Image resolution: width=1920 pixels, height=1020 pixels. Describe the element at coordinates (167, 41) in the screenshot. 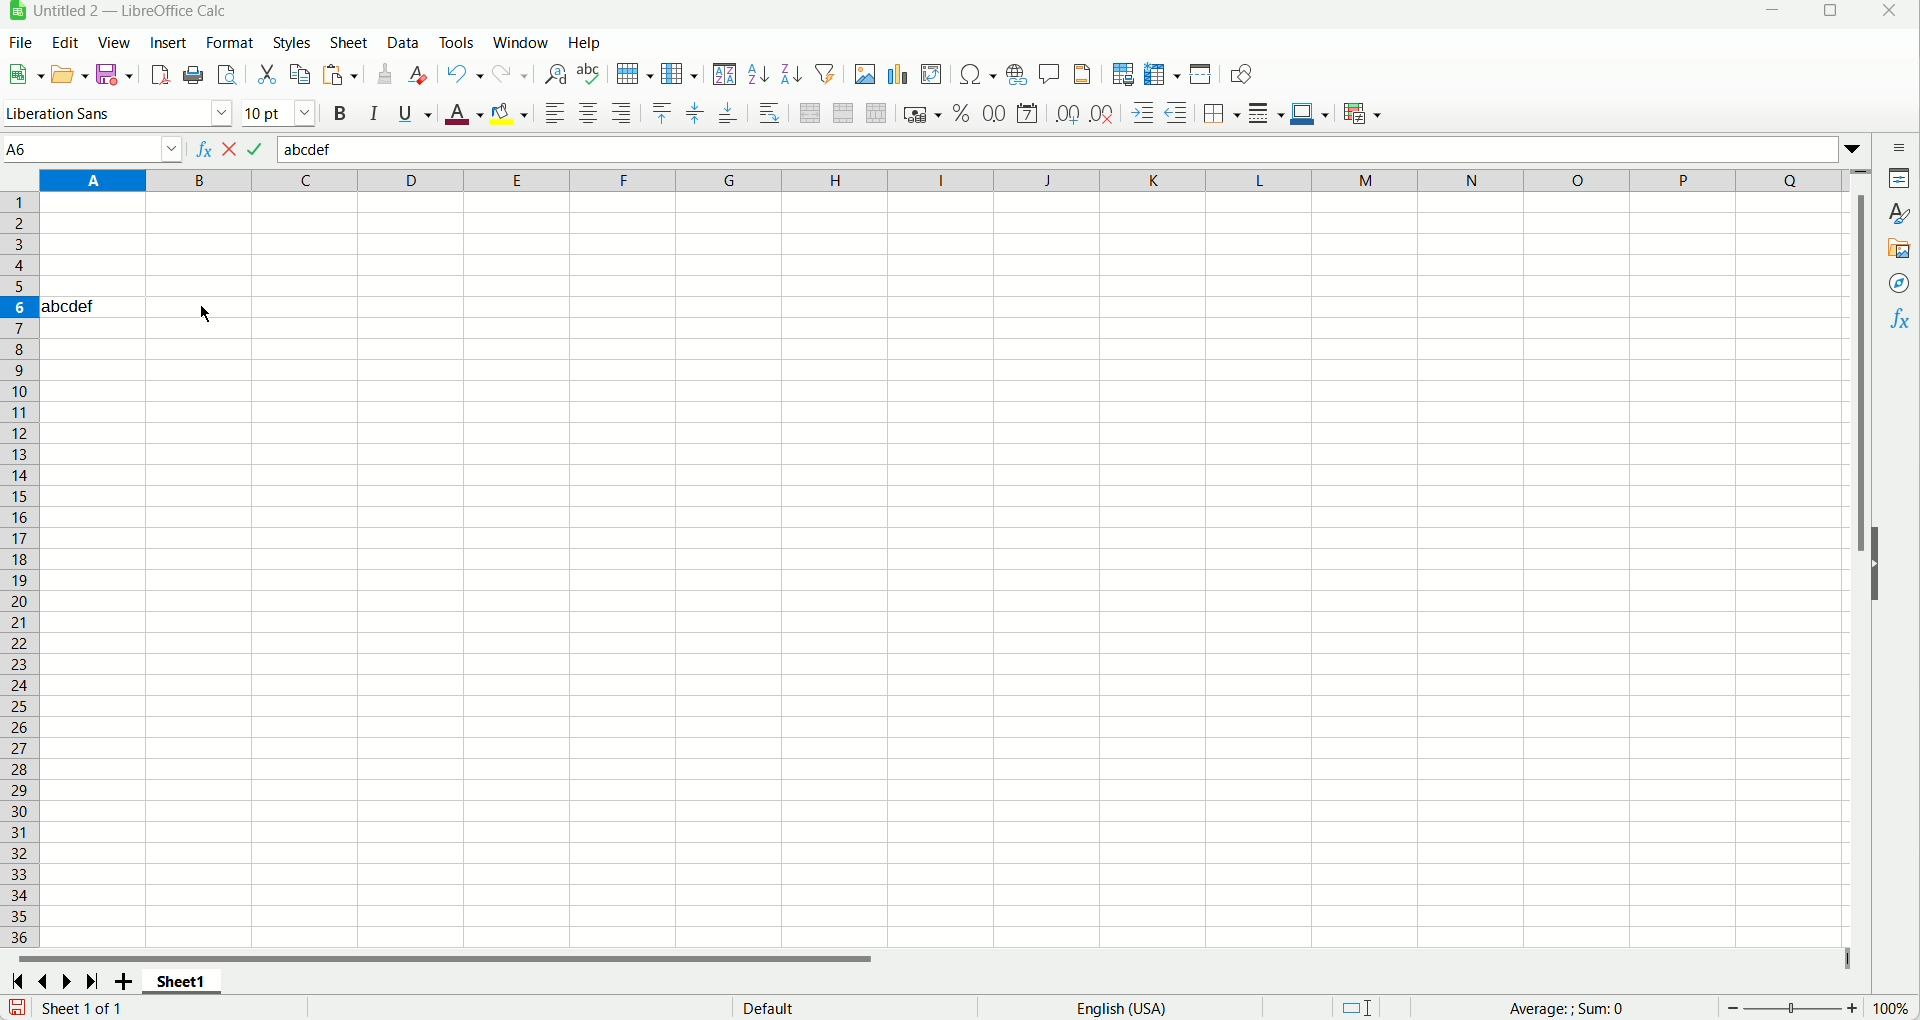

I see `insert` at that location.